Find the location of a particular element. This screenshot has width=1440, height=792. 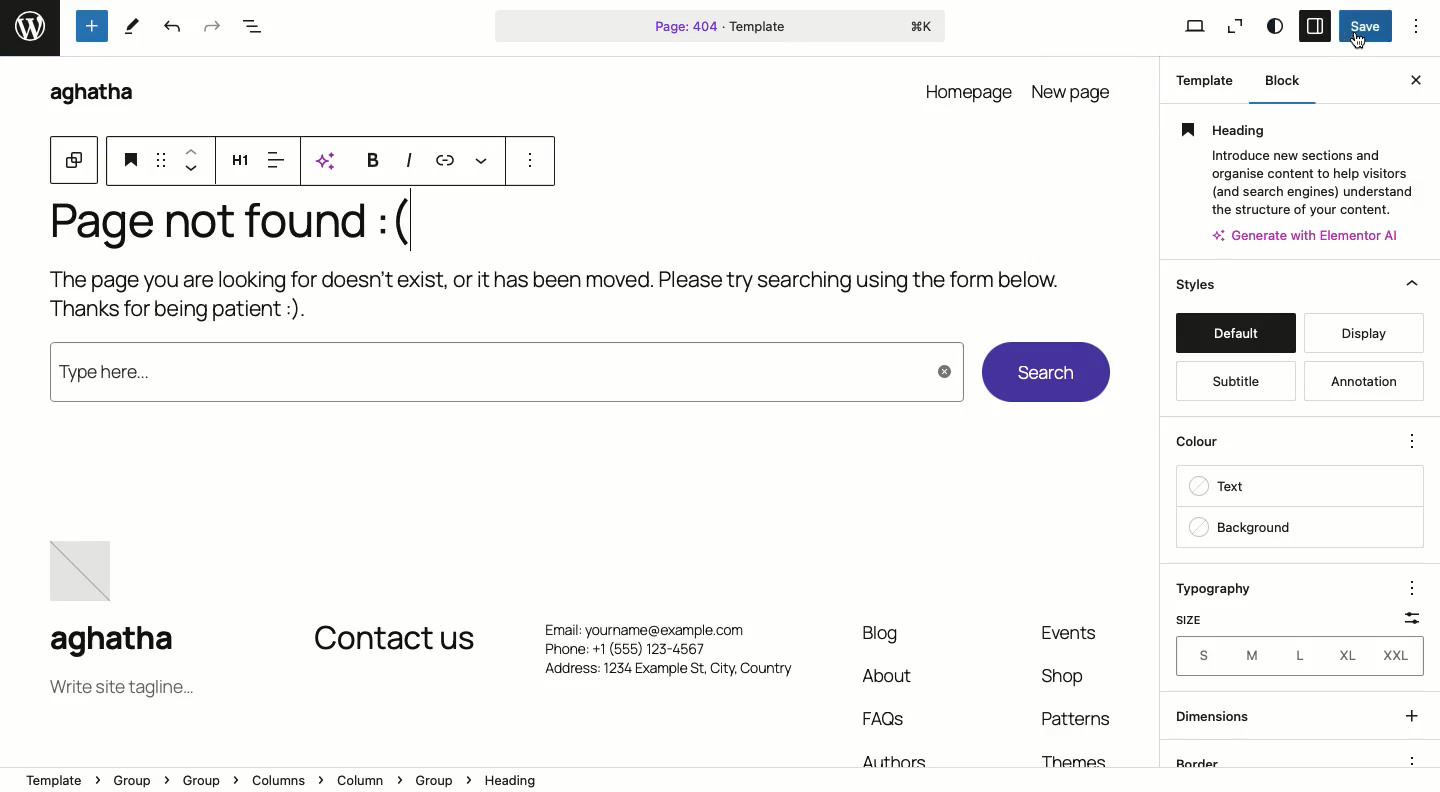

color is located at coordinates (1204, 440).